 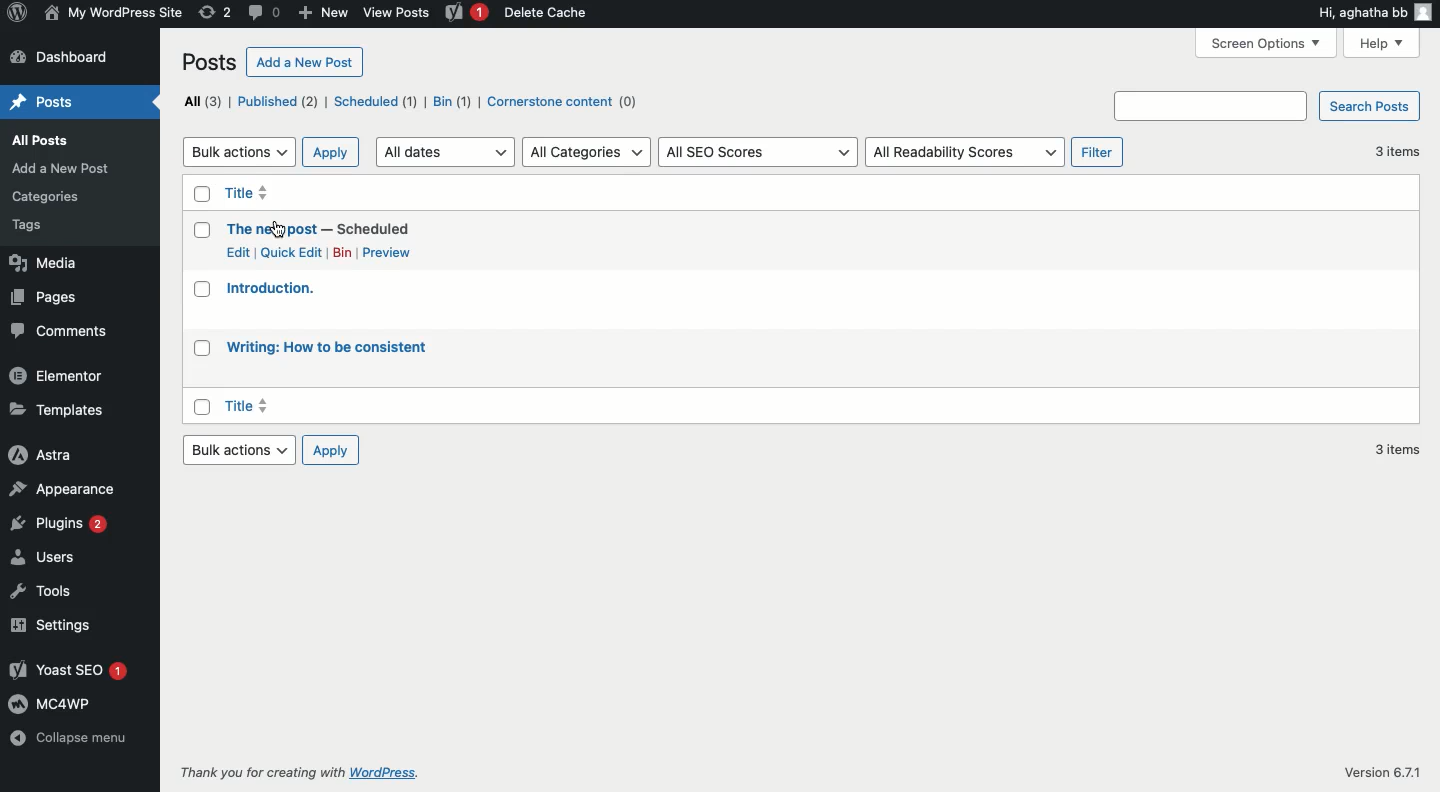 What do you see at coordinates (1397, 152) in the screenshot?
I see `3 items` at bounding box center [1397, 152].